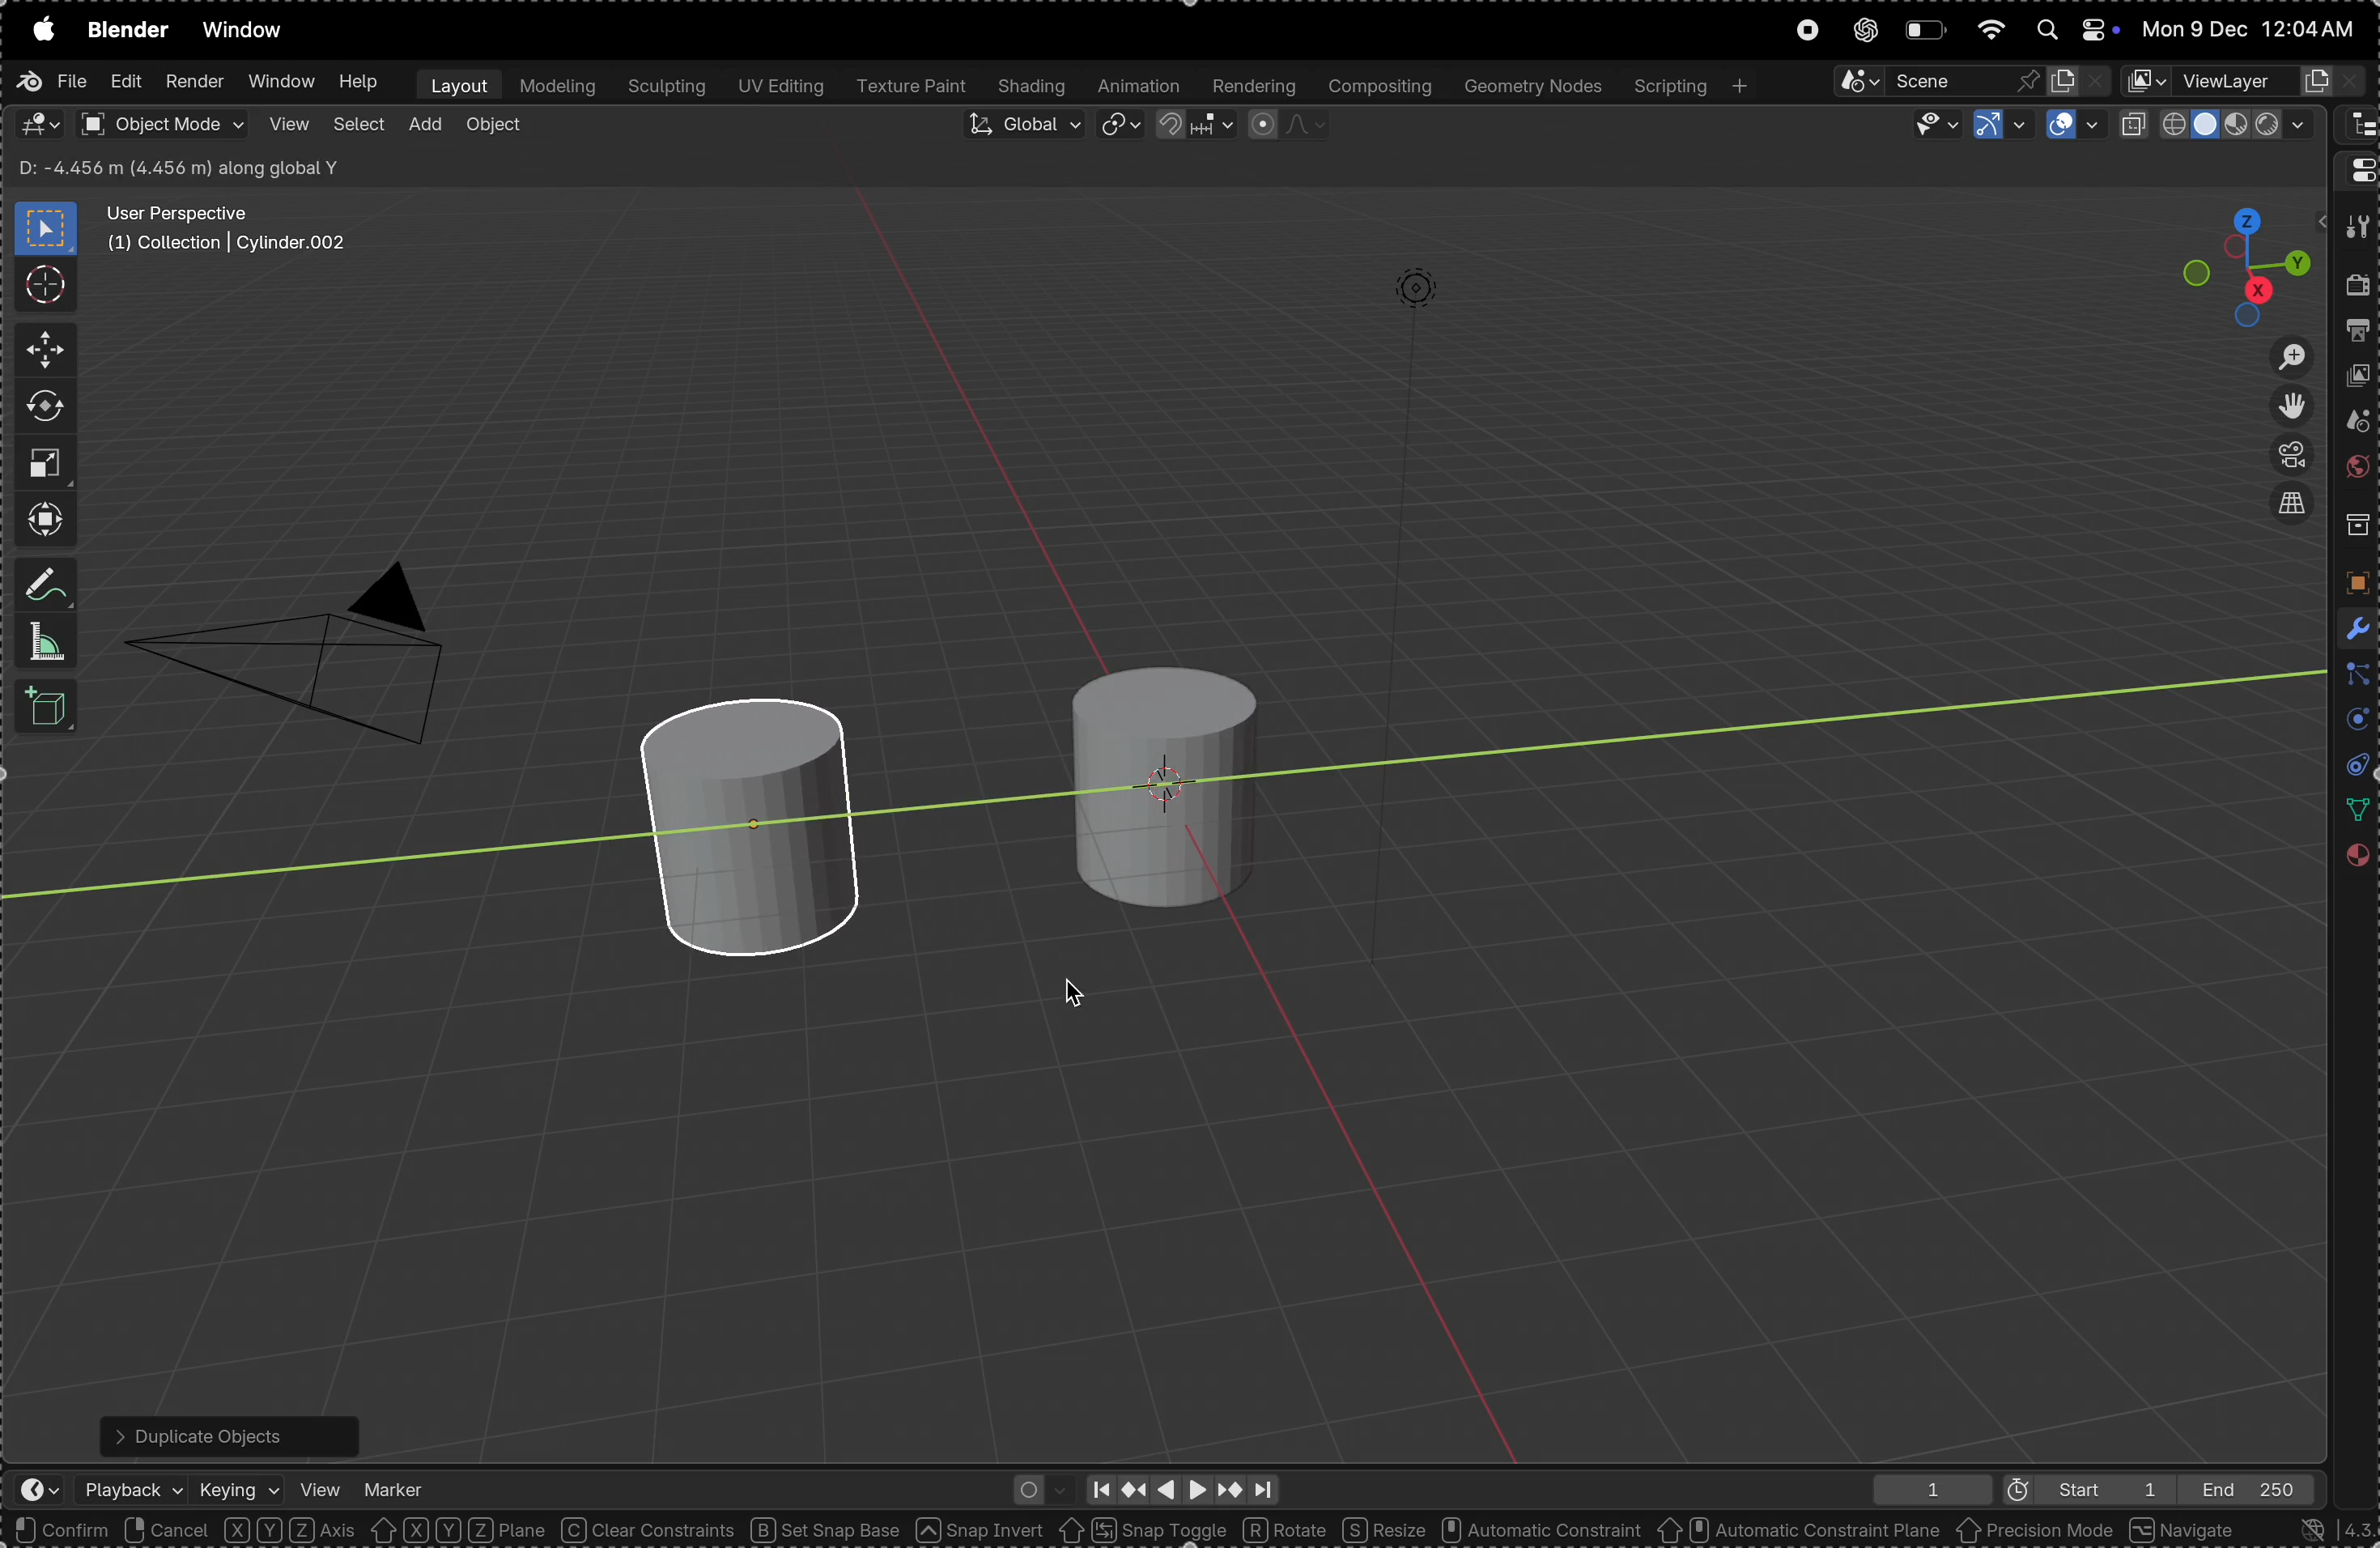 Image resolution: width=2380 pixels, height=1548 pixels. What do you see at coordinates (395, 1484) in the screenshot?
I see `marker` at bounding box center [395, 1484].